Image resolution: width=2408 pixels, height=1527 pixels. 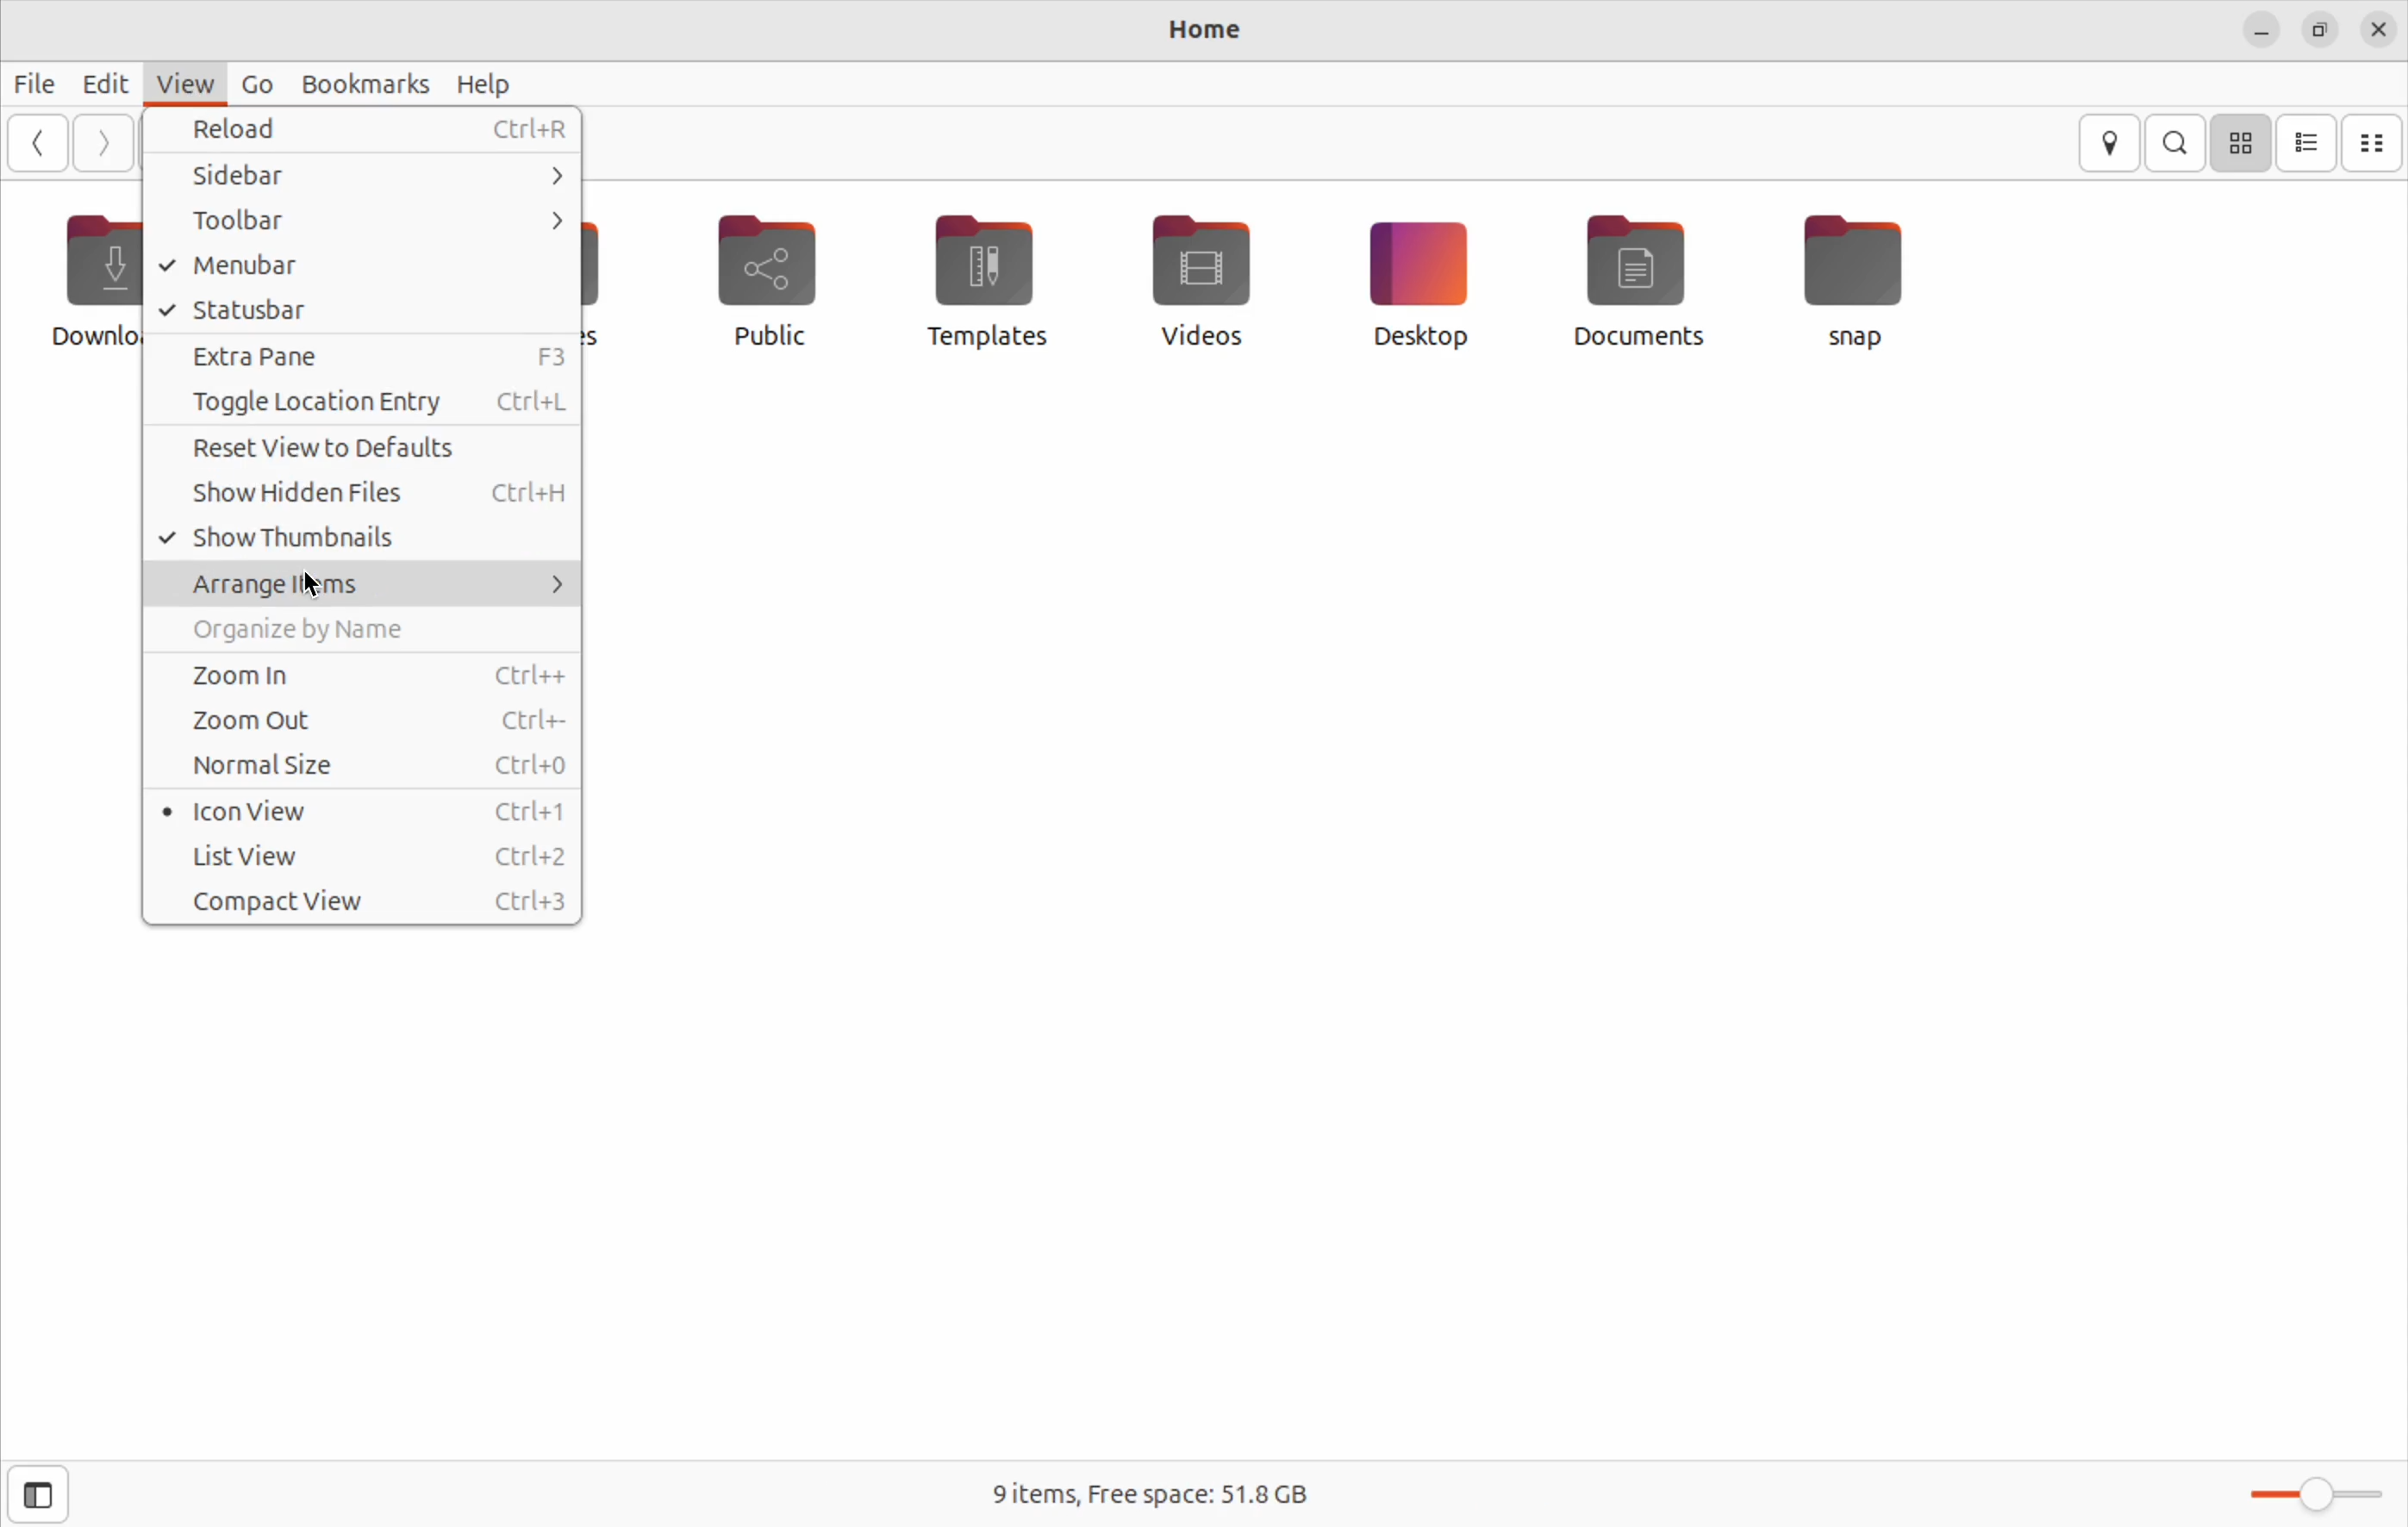 I want to click on search, so click(x=2178, y=143).